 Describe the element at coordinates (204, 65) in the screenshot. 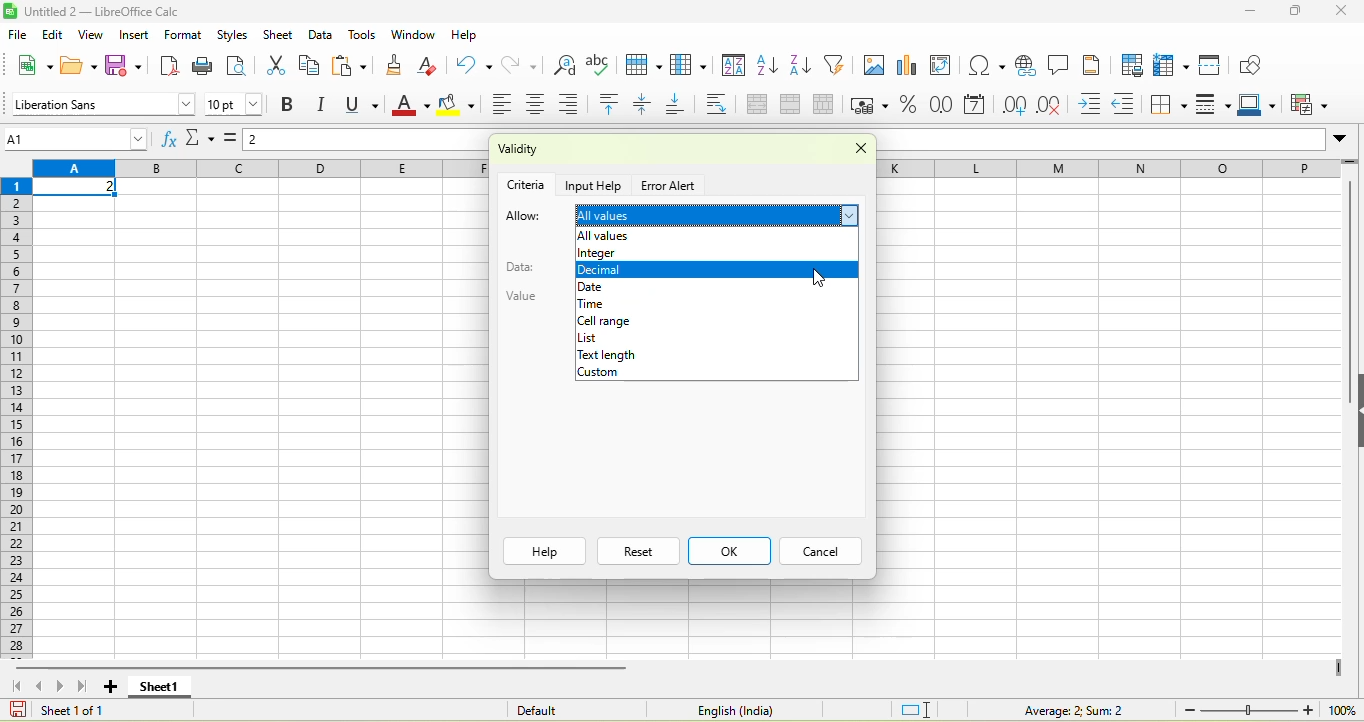

I see `print` at that location.